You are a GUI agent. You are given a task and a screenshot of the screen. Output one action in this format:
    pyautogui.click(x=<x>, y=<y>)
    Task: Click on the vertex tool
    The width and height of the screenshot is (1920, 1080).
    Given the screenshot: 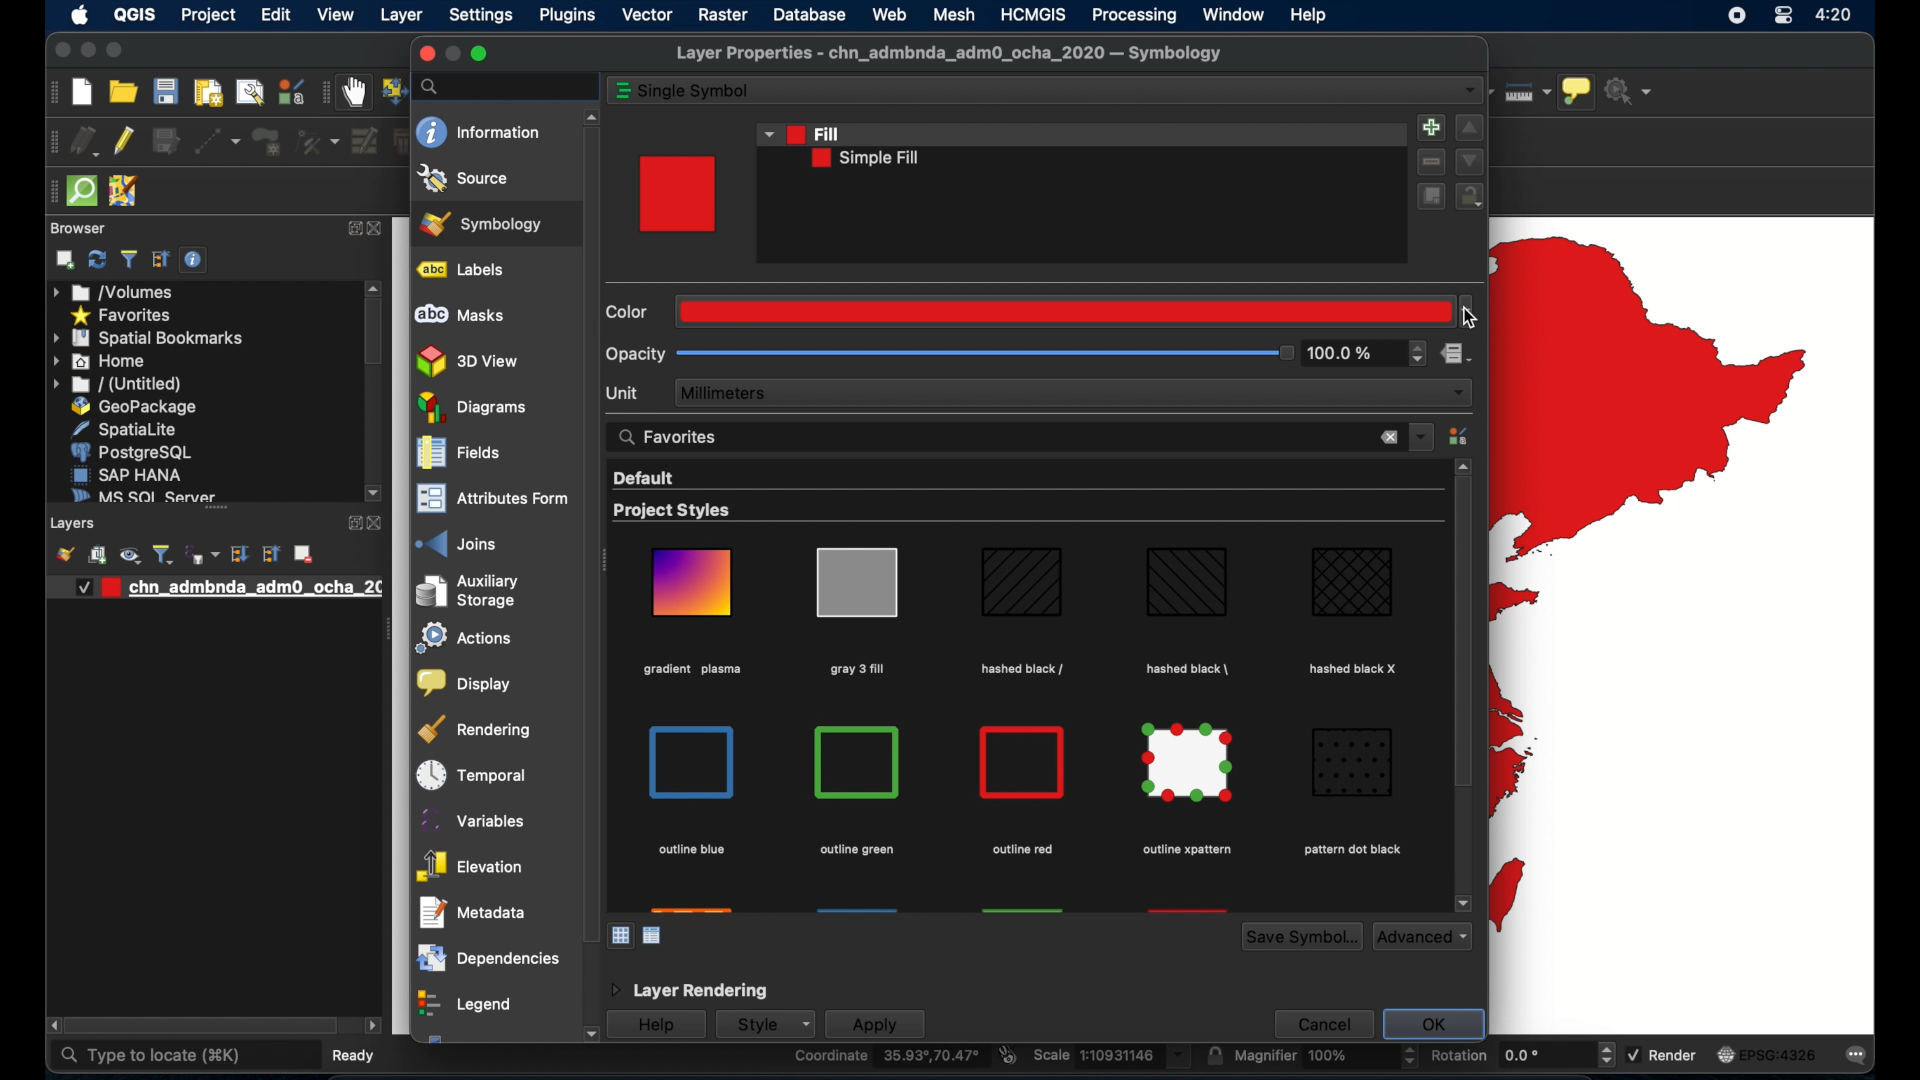 What is the action you would take?
    pyautogui.click(x=317, y=142)
    